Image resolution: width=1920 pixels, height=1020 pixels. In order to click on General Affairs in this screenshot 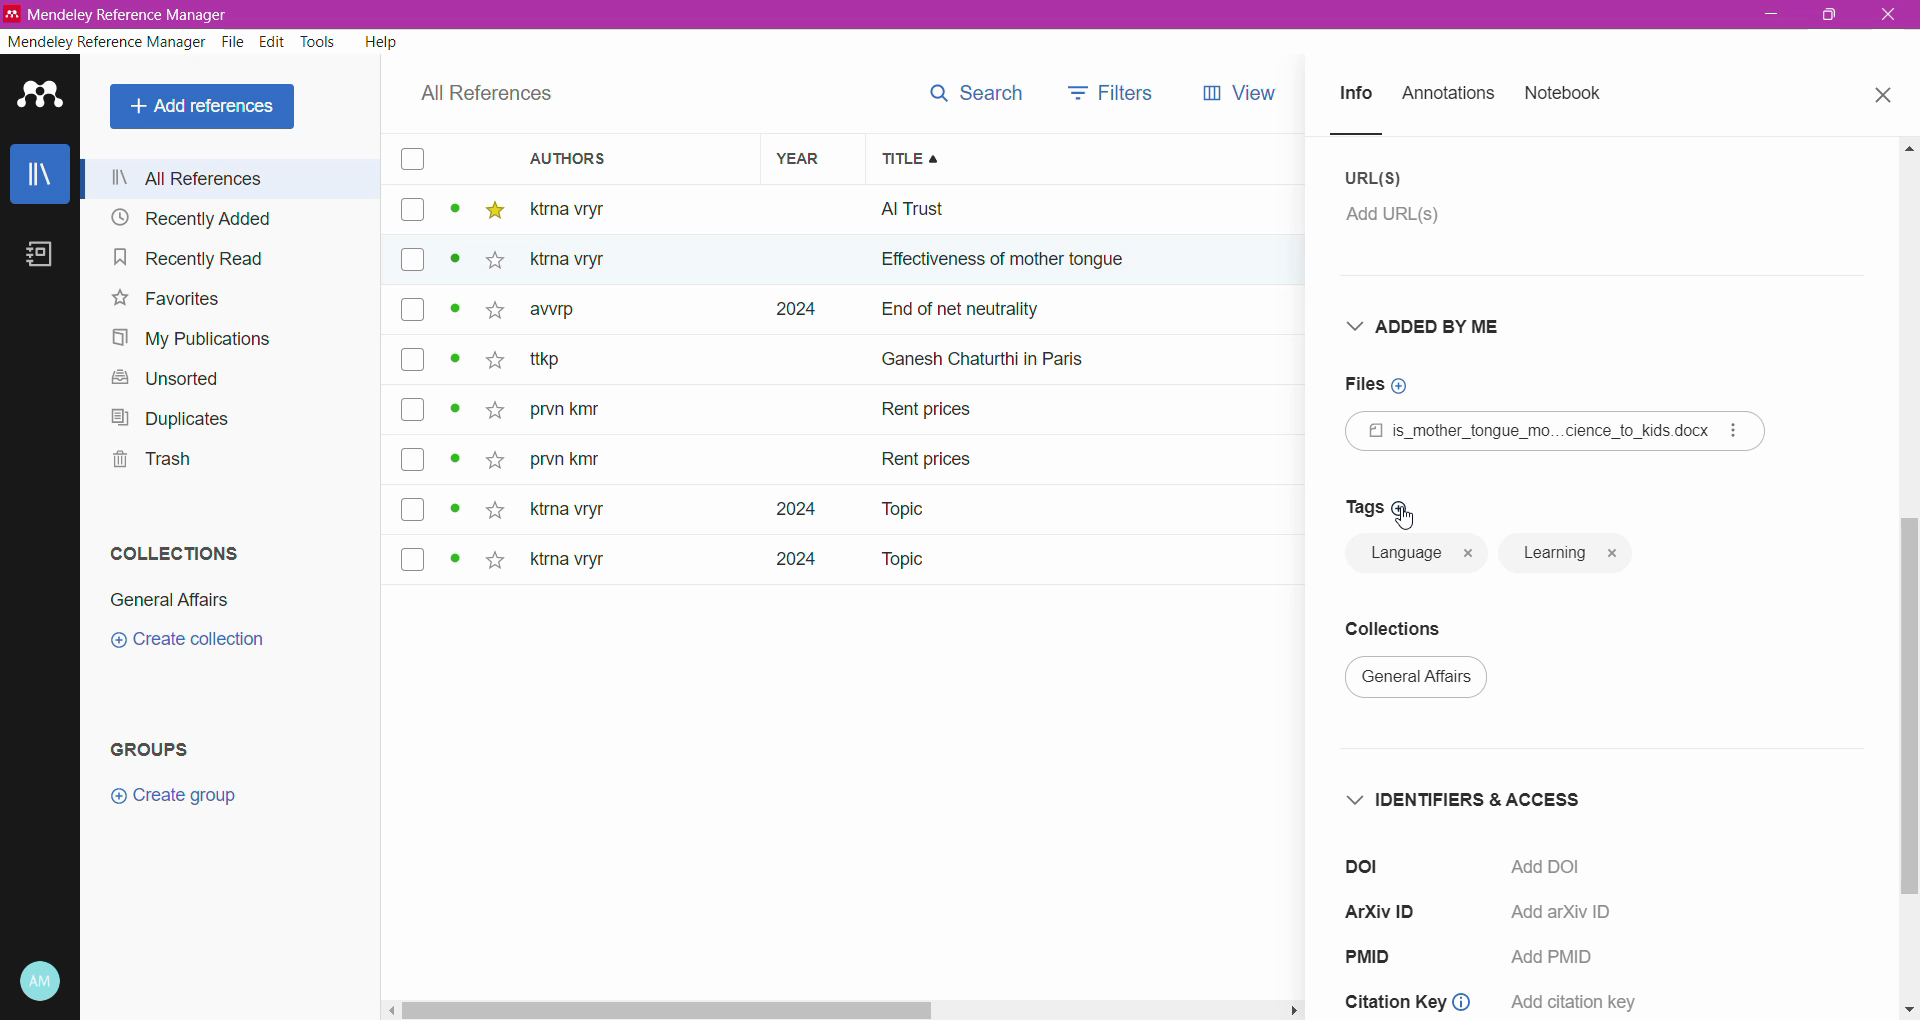, I will do `click(170, 600)`.